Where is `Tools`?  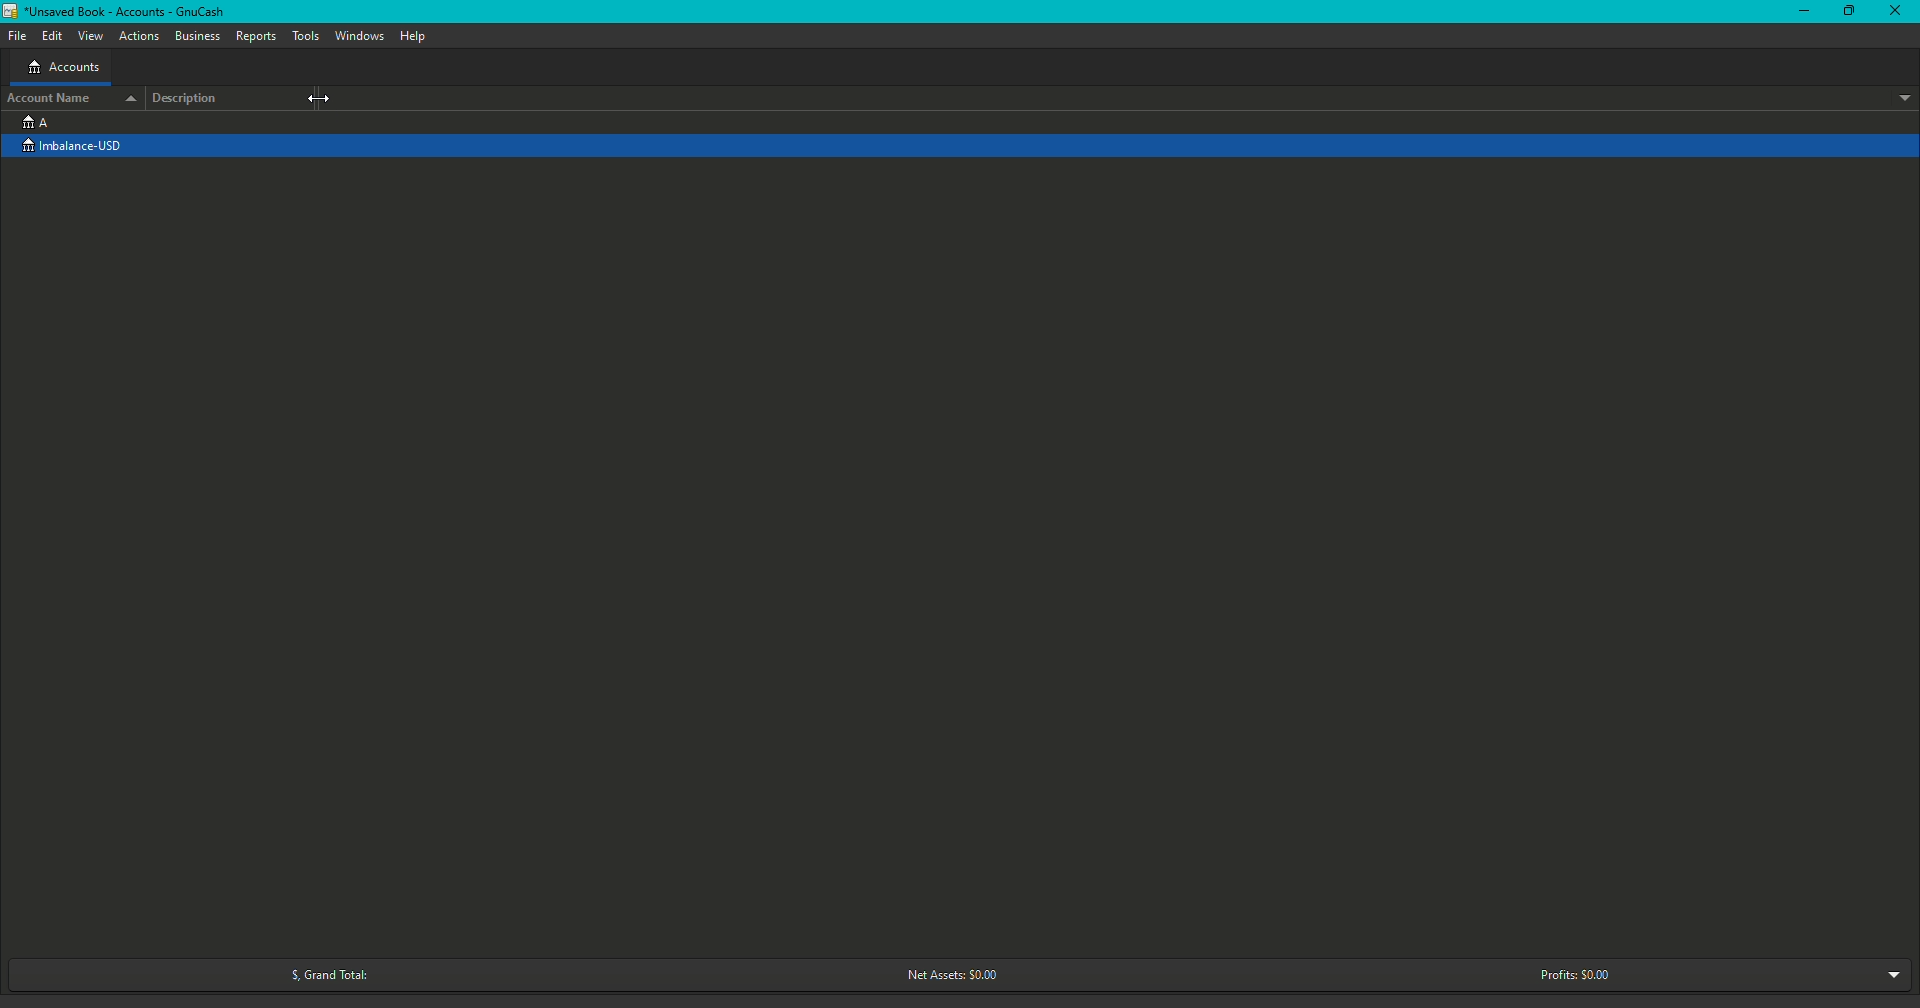 Tools is located at coordinates (308, 36).